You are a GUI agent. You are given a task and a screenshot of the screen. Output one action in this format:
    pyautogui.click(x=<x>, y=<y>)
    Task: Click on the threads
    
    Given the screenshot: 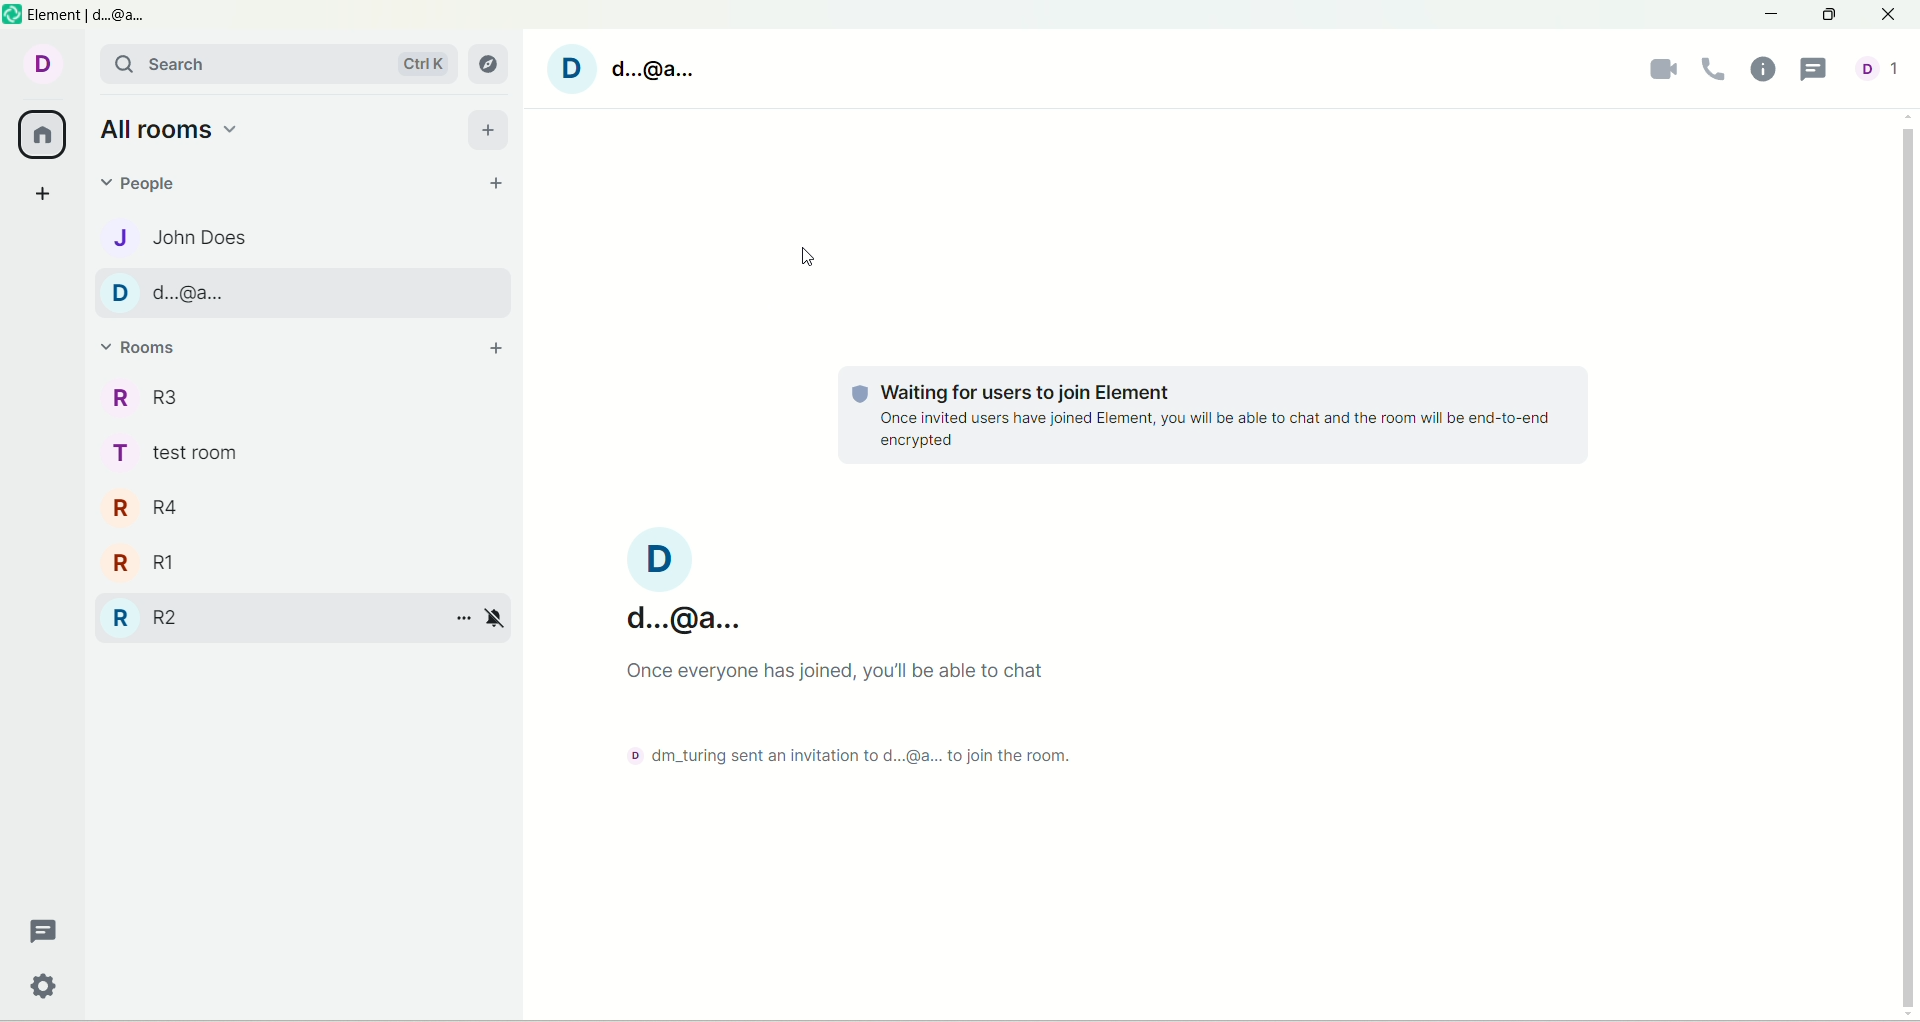 What is the action you would take?
    pyautogui.click(x=1813, y=69)
    